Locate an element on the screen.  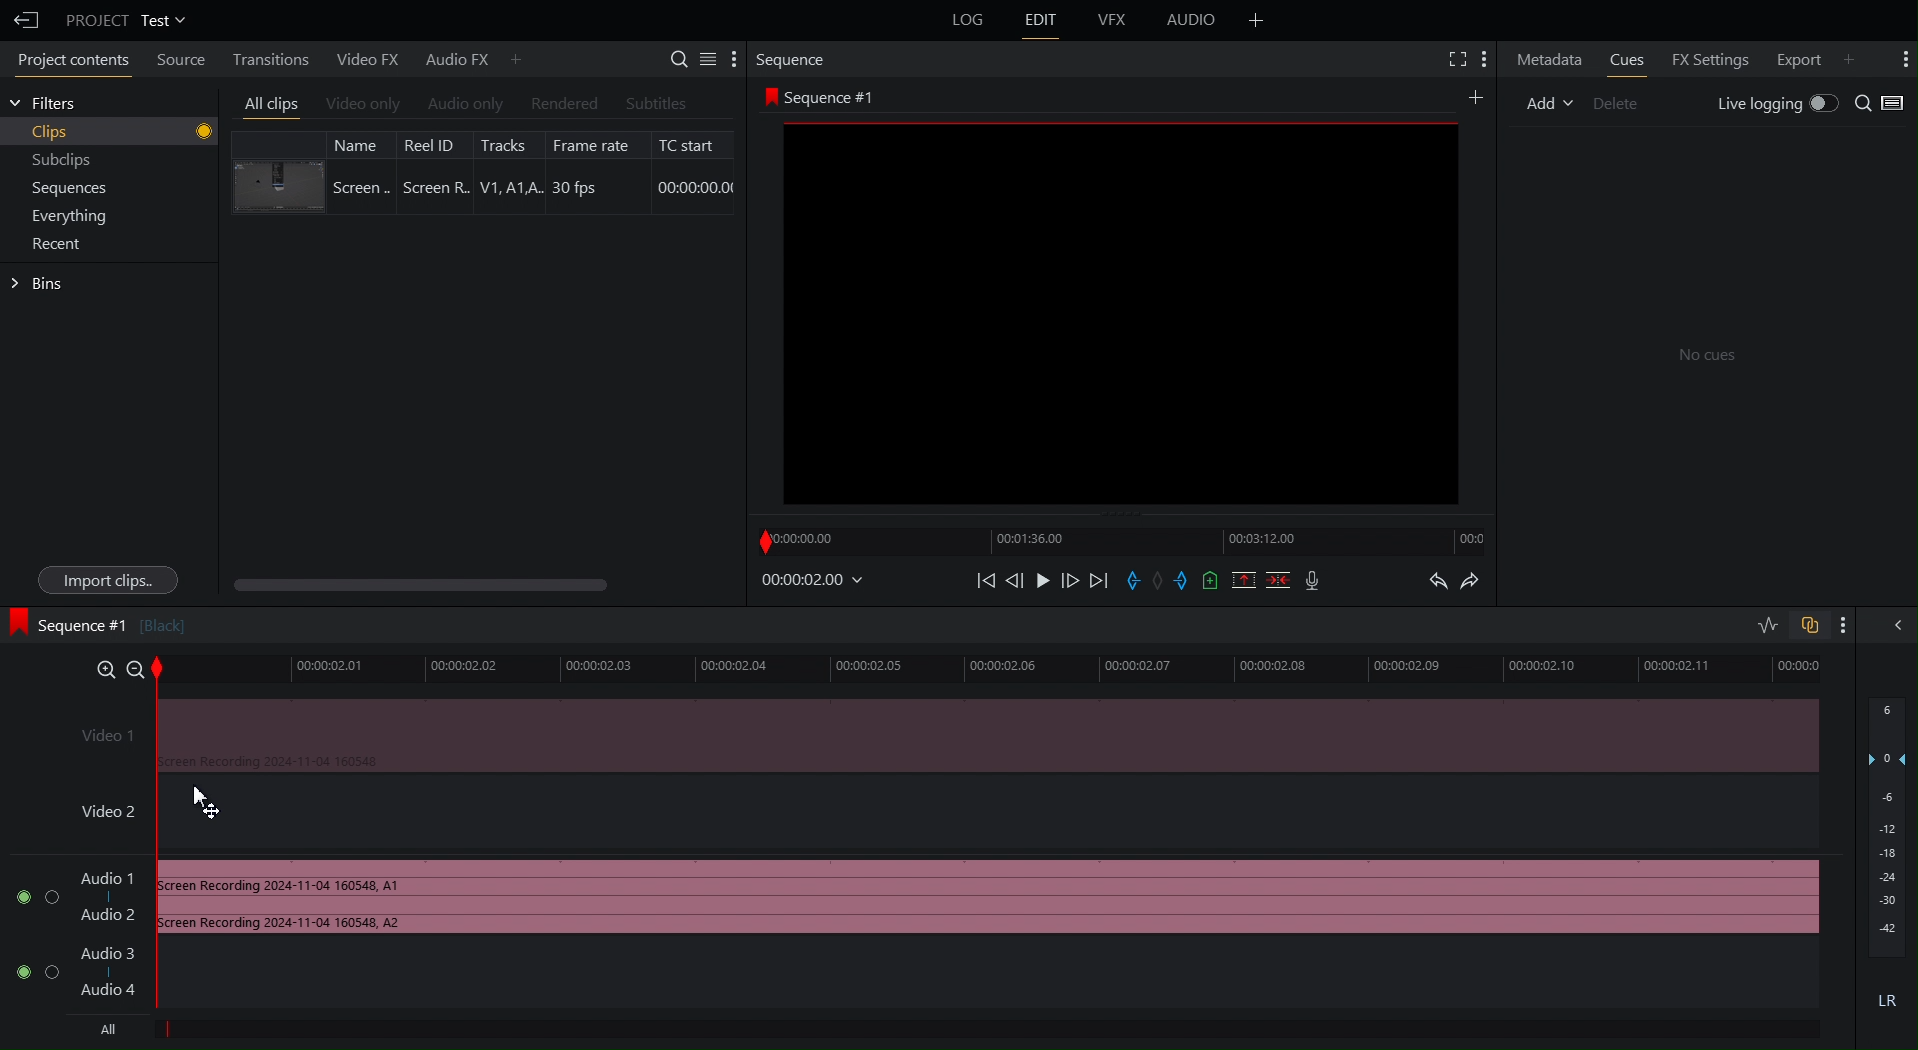
Audio Only is located at coordinates (463, 103).